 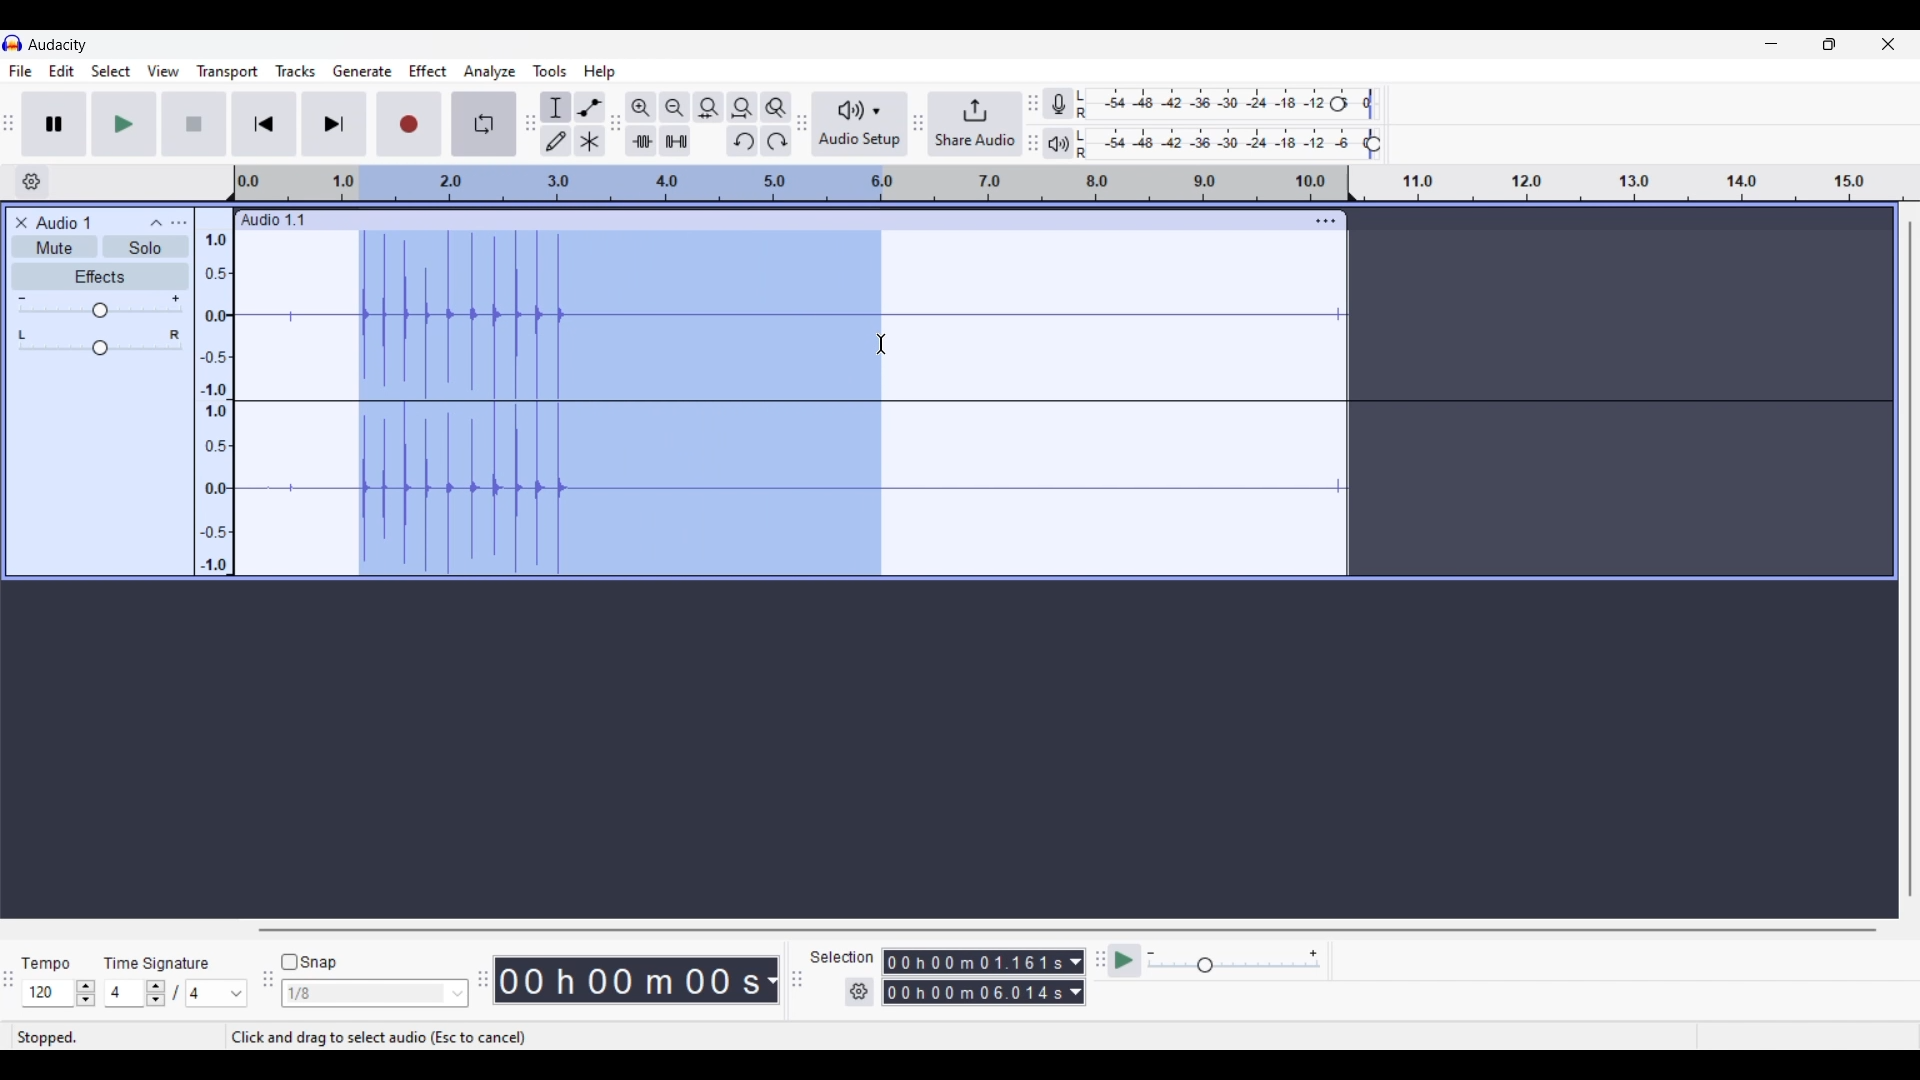 I want to click on Type in snap, so click(x=365, y=994).